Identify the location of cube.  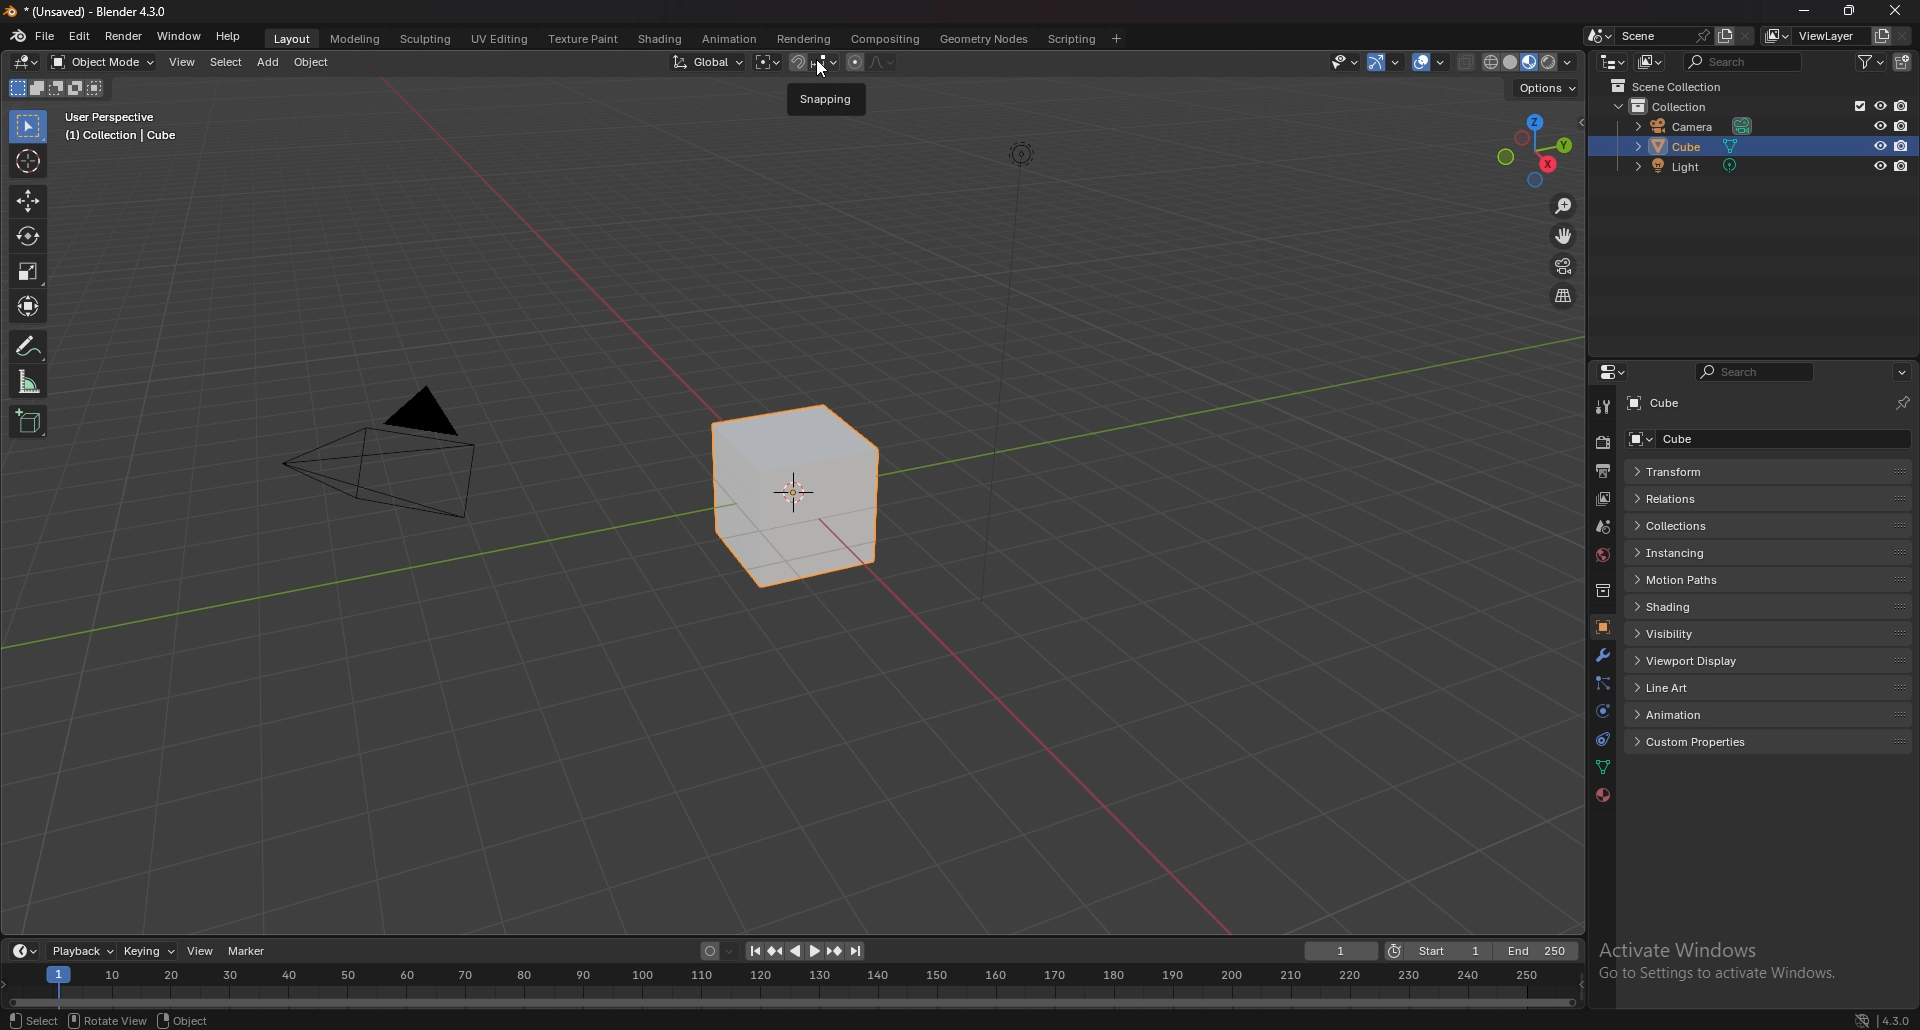
(1701, 438).